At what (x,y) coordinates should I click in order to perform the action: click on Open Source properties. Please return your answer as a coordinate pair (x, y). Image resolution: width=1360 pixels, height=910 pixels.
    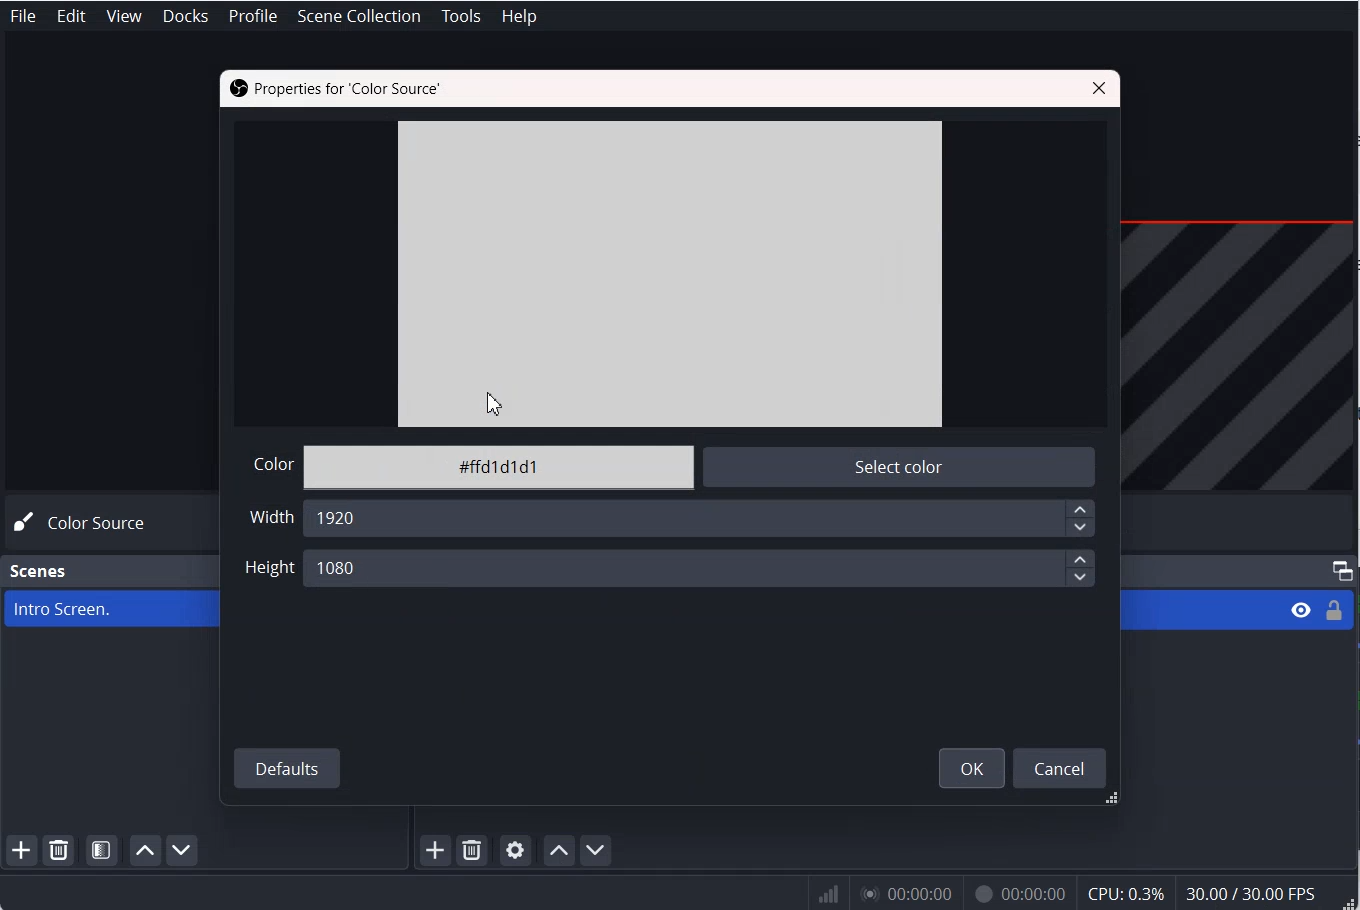
    Looking at the image, I should click on (515, 850).